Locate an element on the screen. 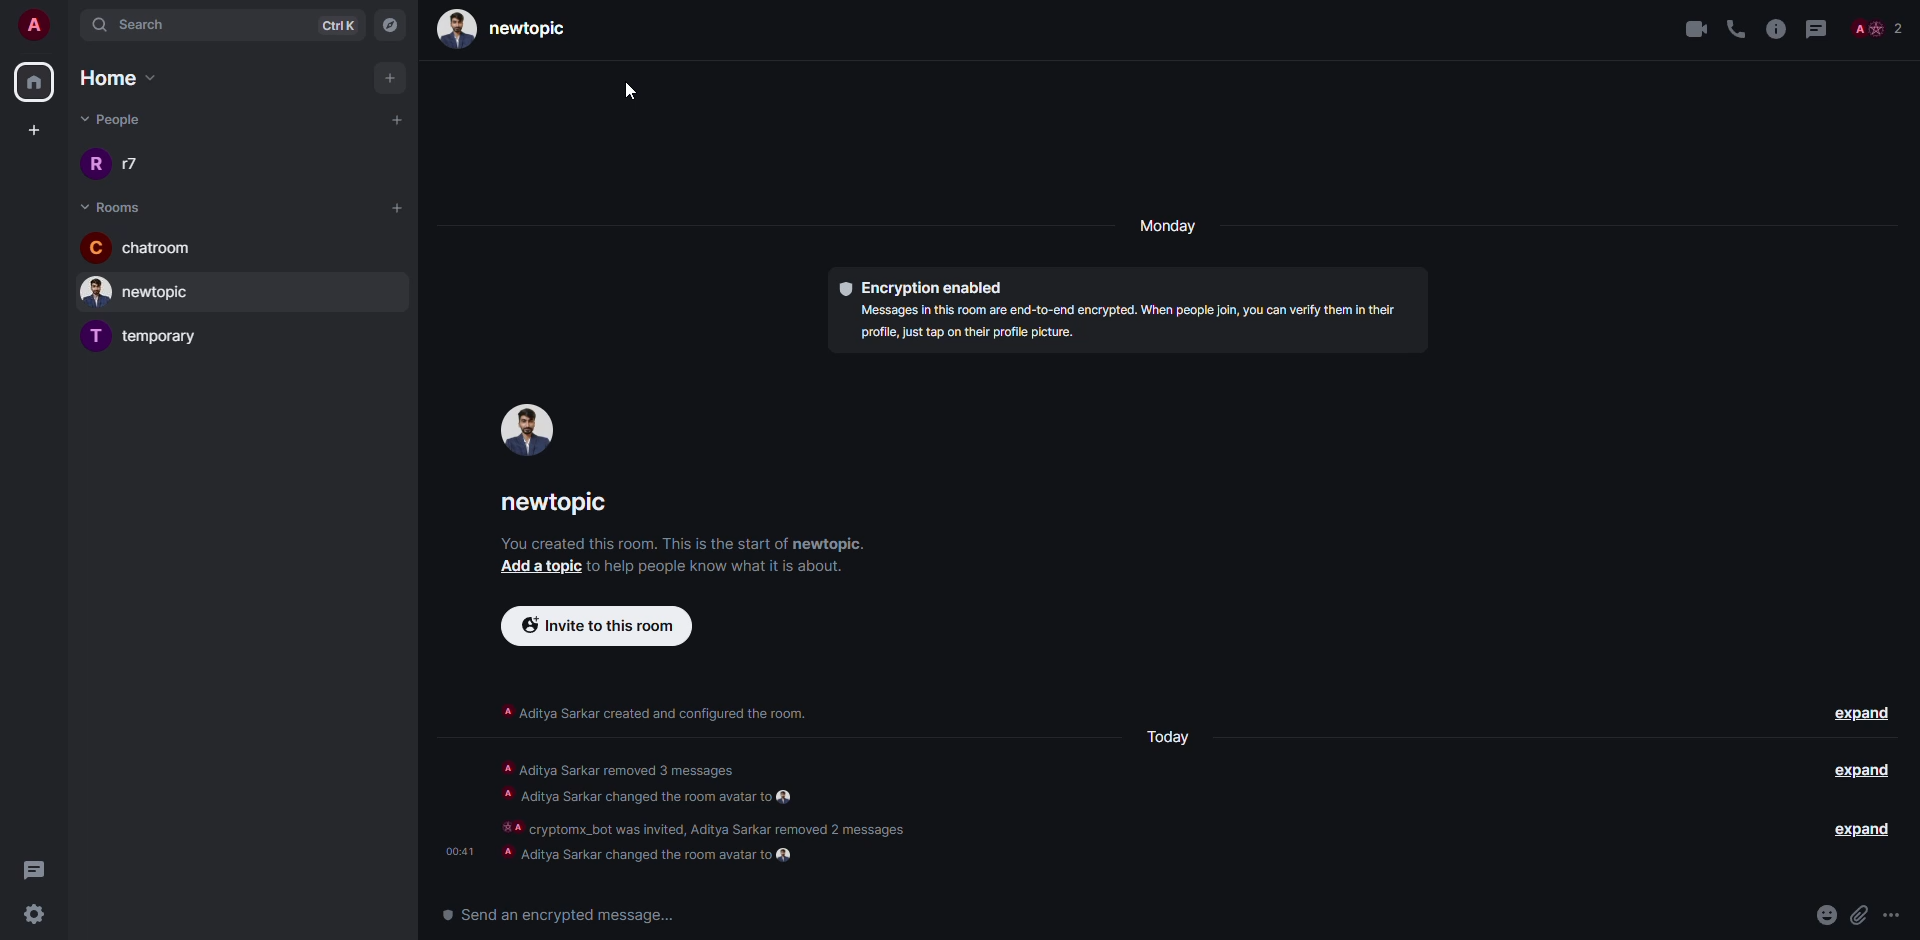  add is located at coordinates (392, 79).